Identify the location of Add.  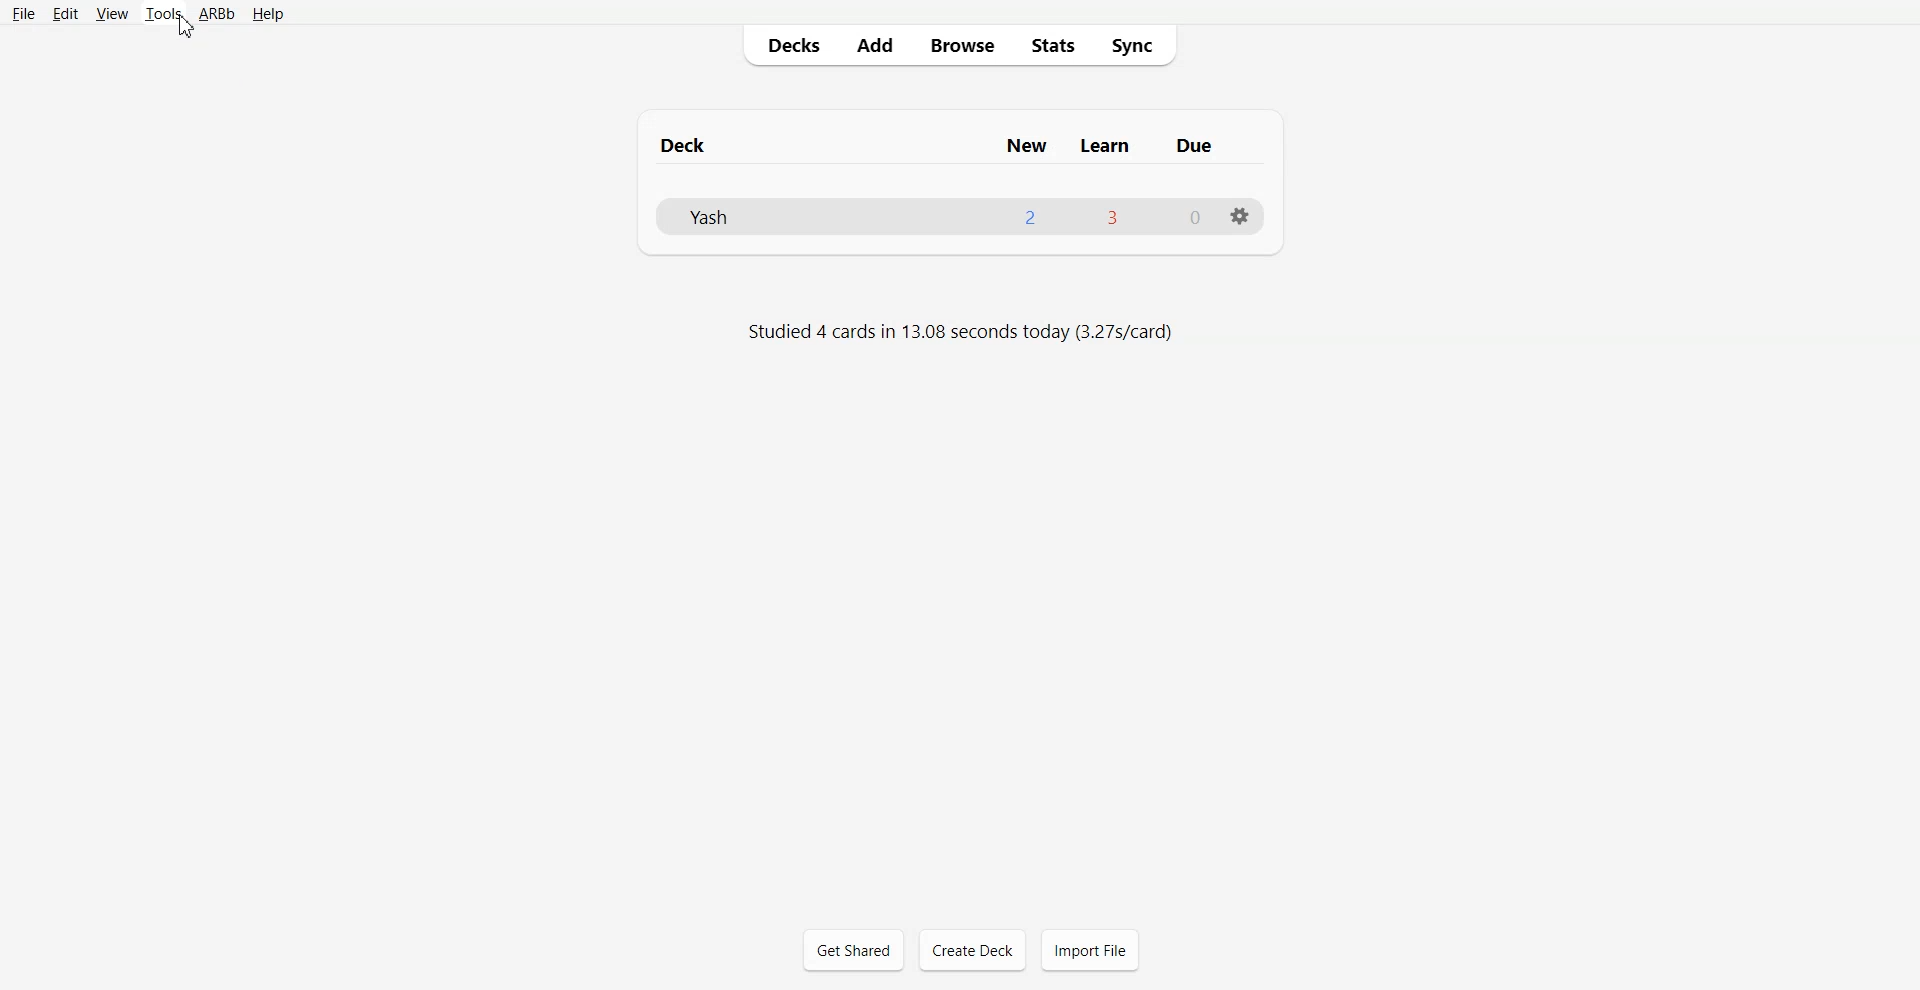
(874, 45).